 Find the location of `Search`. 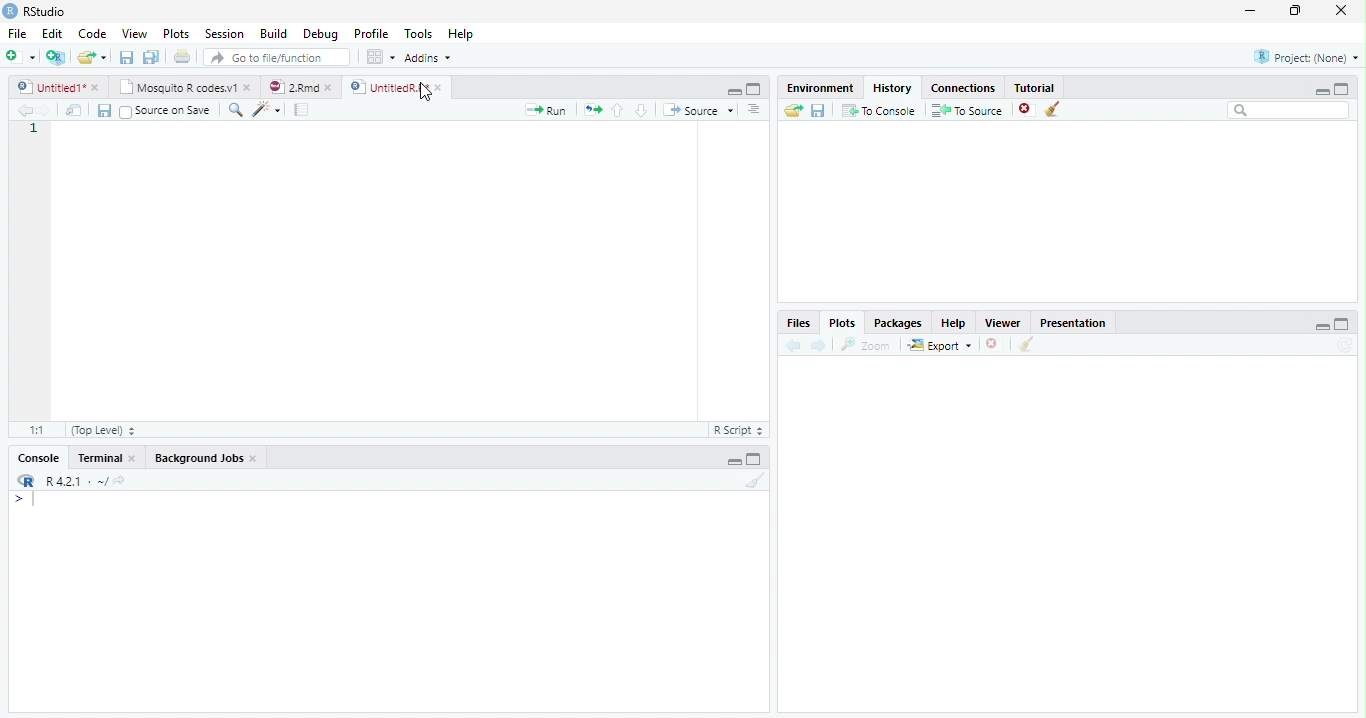

Search is located at coordinates (1289, 111).